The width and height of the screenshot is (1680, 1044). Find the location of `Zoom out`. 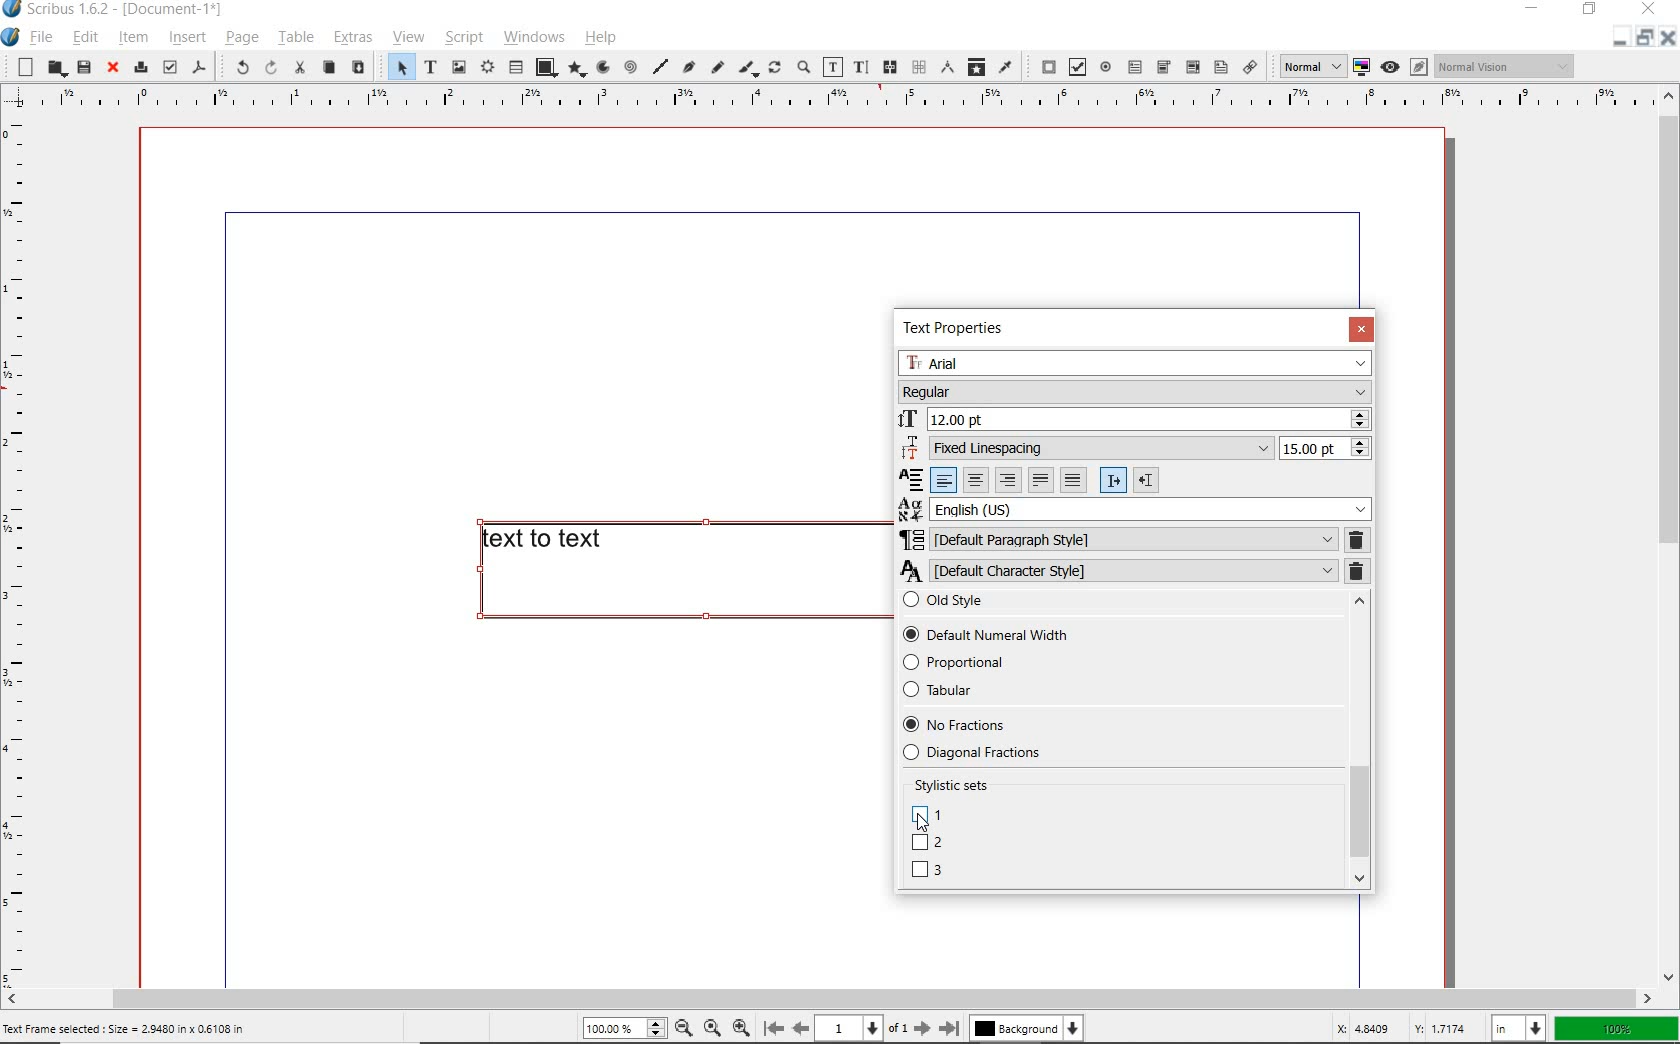

Zoom out is located at coordinates (680, 1028).